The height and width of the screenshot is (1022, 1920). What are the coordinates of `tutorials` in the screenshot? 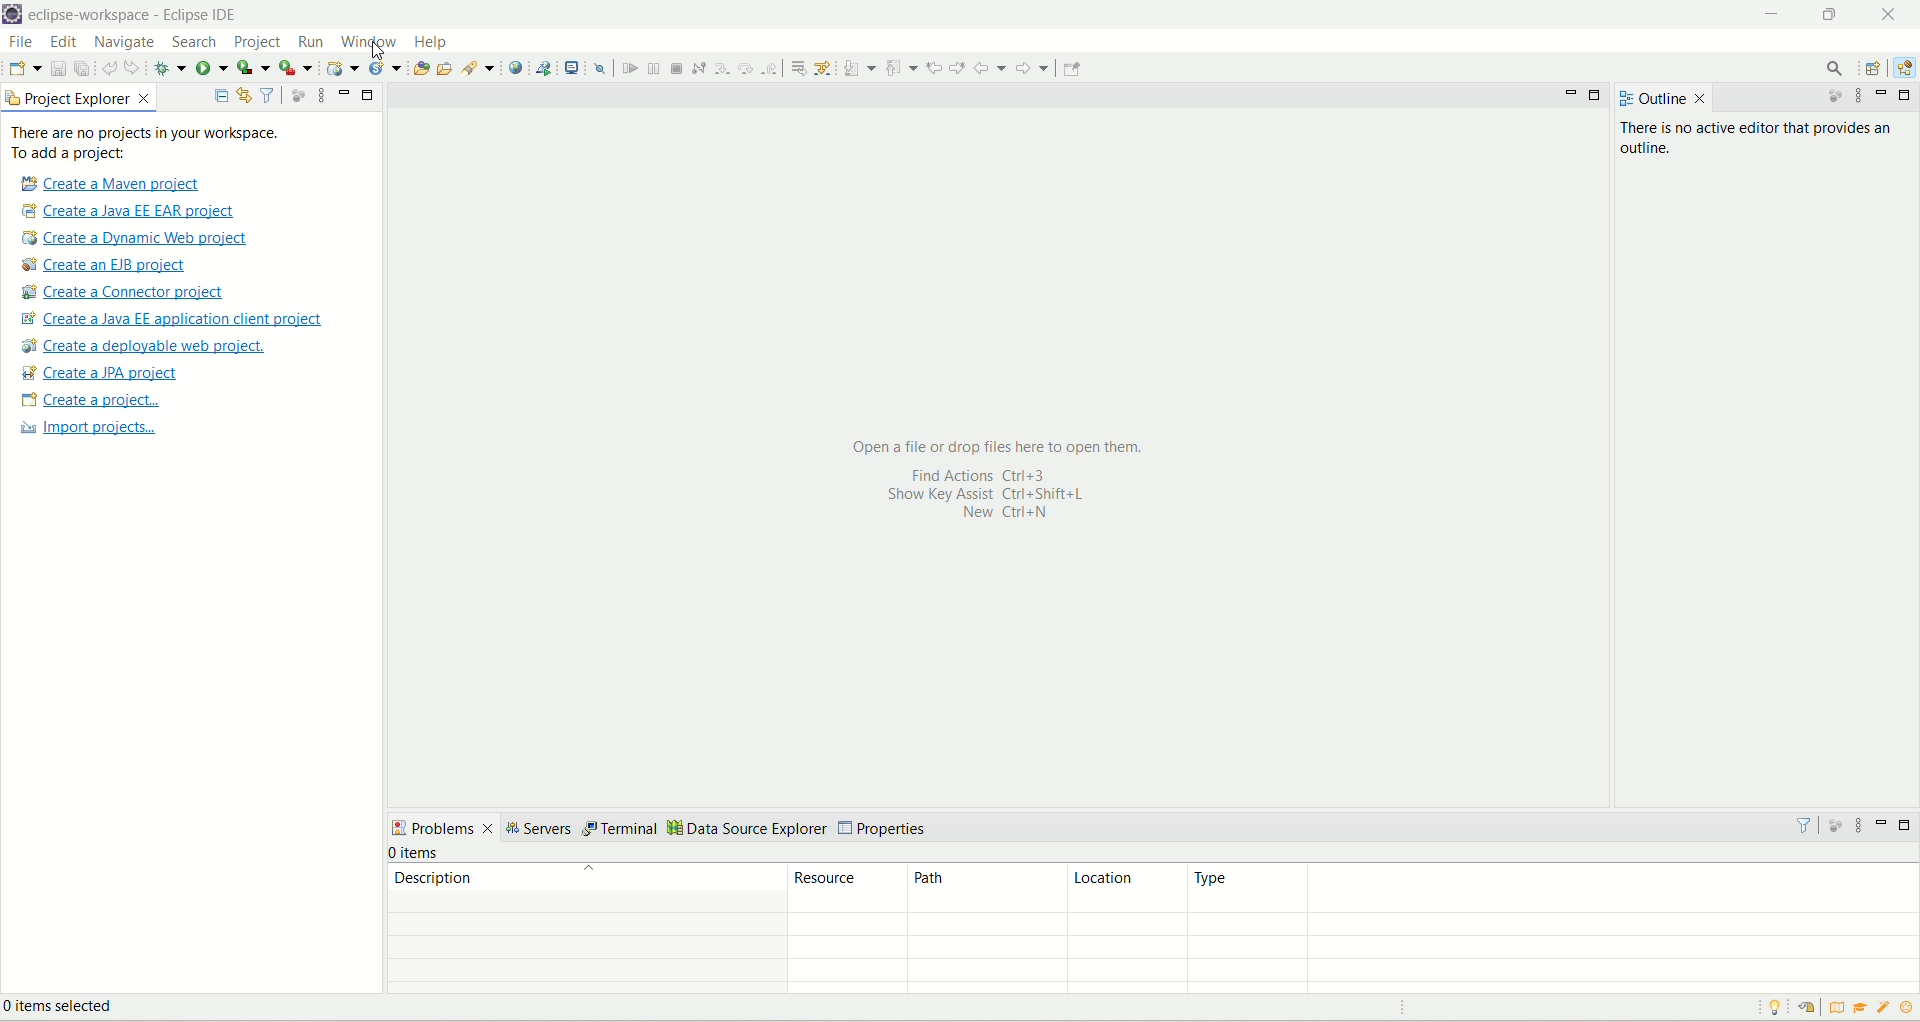 It's located at (1863, 1008).